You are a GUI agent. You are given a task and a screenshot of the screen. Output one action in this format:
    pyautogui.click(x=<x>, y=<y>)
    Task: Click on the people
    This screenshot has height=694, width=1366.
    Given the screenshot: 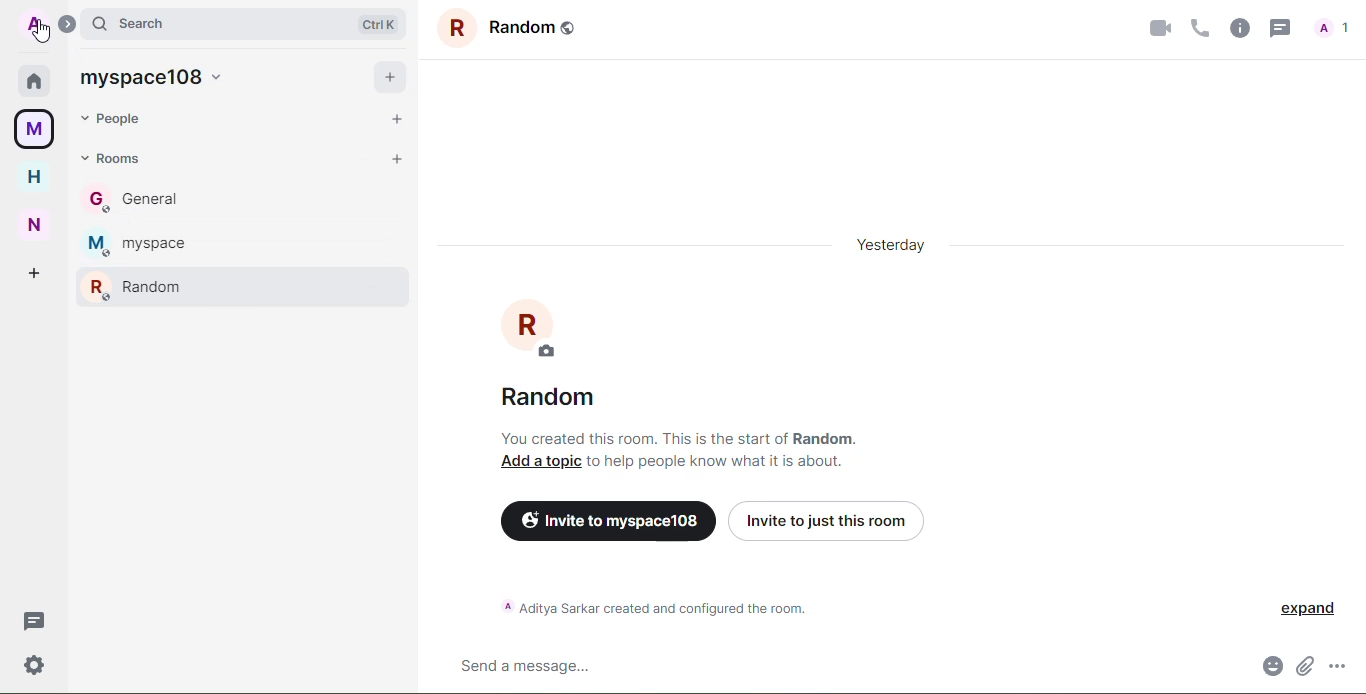 What is the action you would take?
    pyautogui.click(x=1334, y=28)
    